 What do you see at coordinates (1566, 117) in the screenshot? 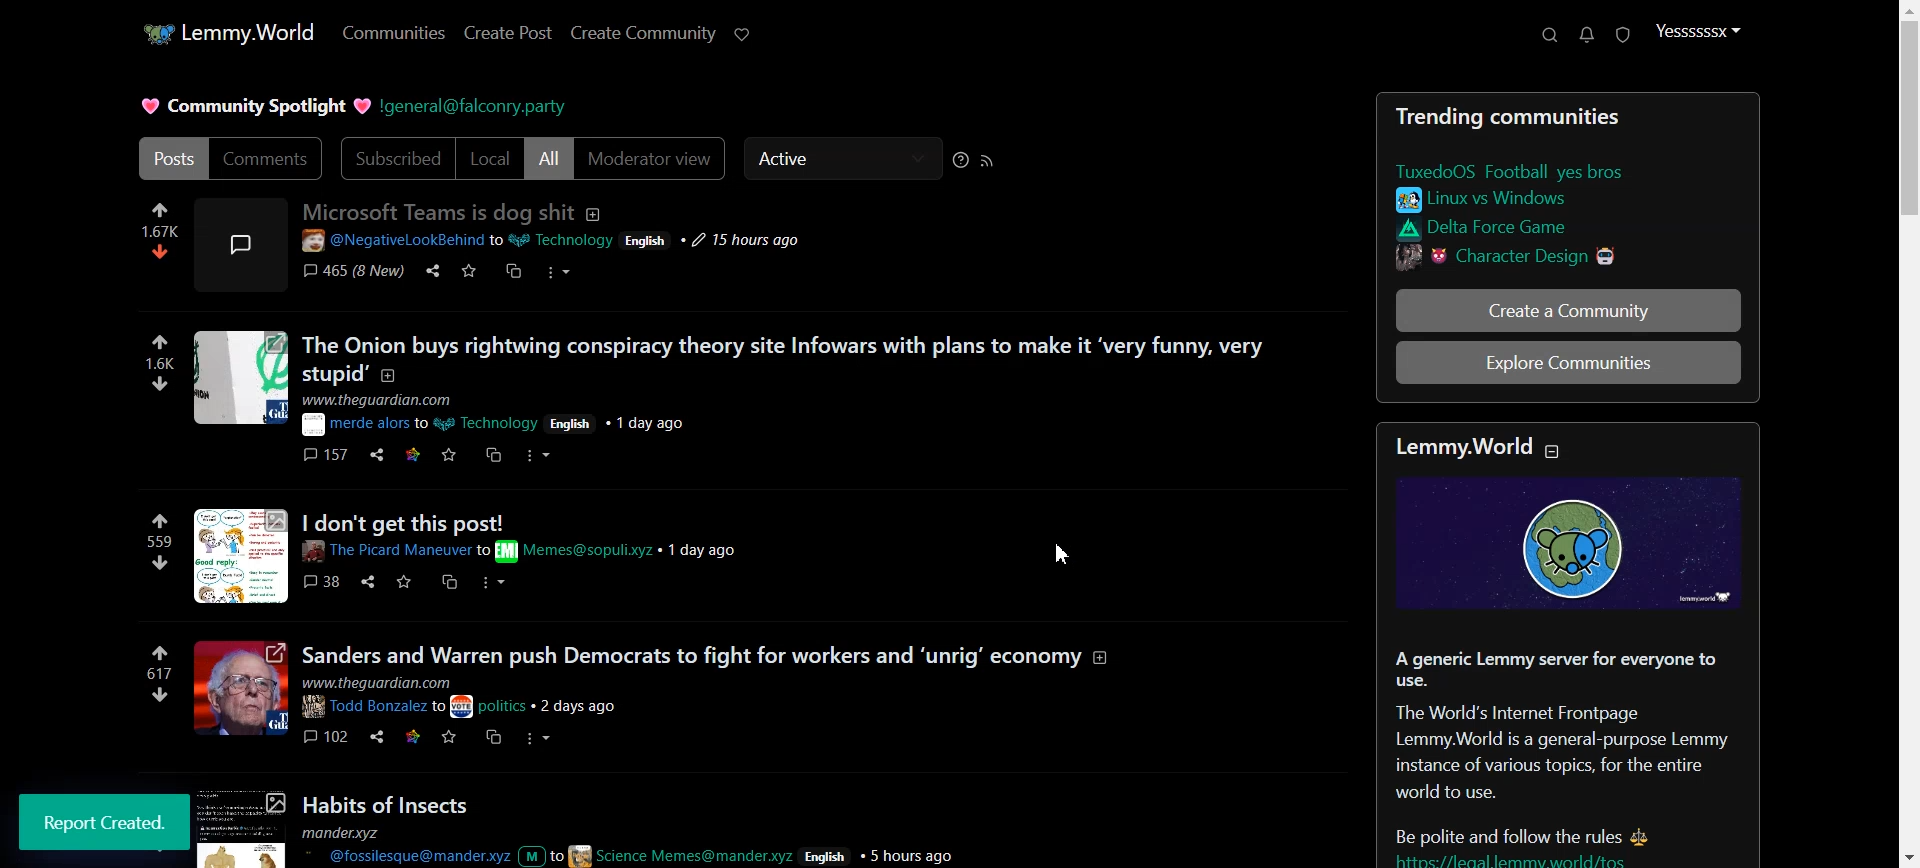
I see `Text` at bounding box center [1566, 117].